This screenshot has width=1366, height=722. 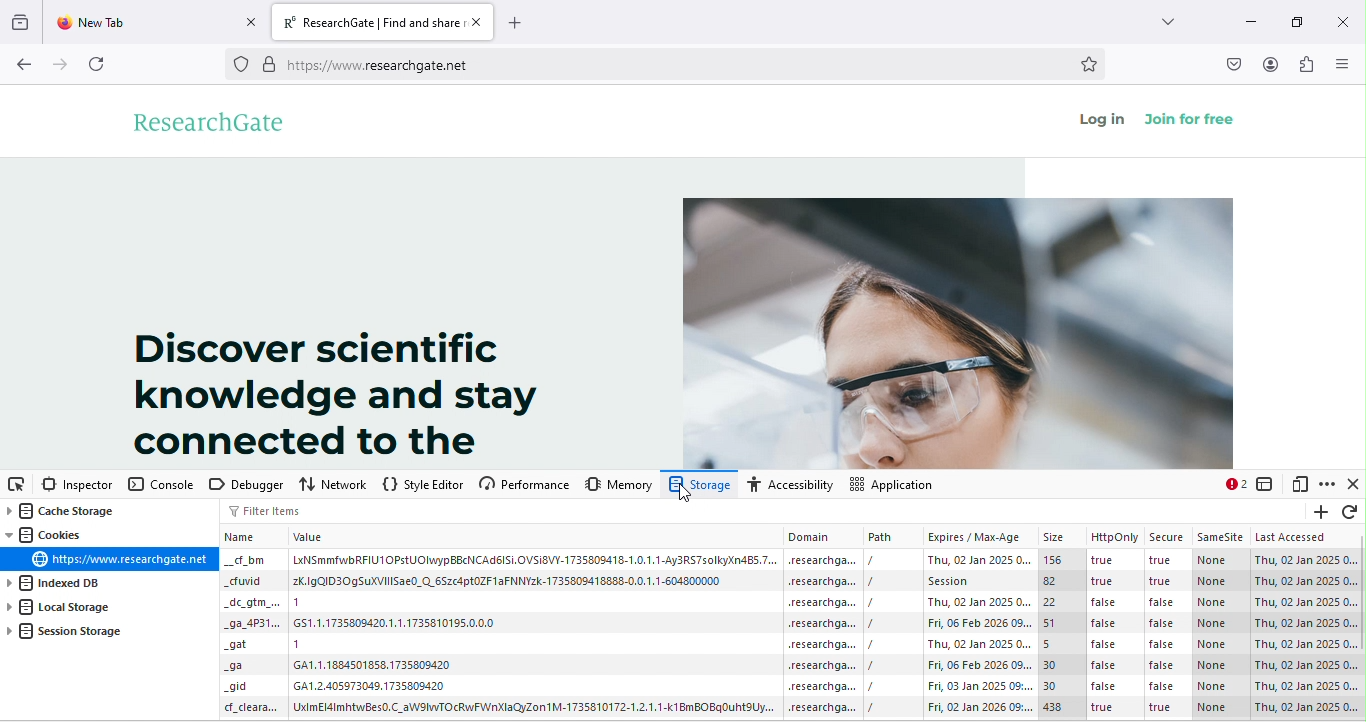 I want to click on false, so click(x=1166, y=623).